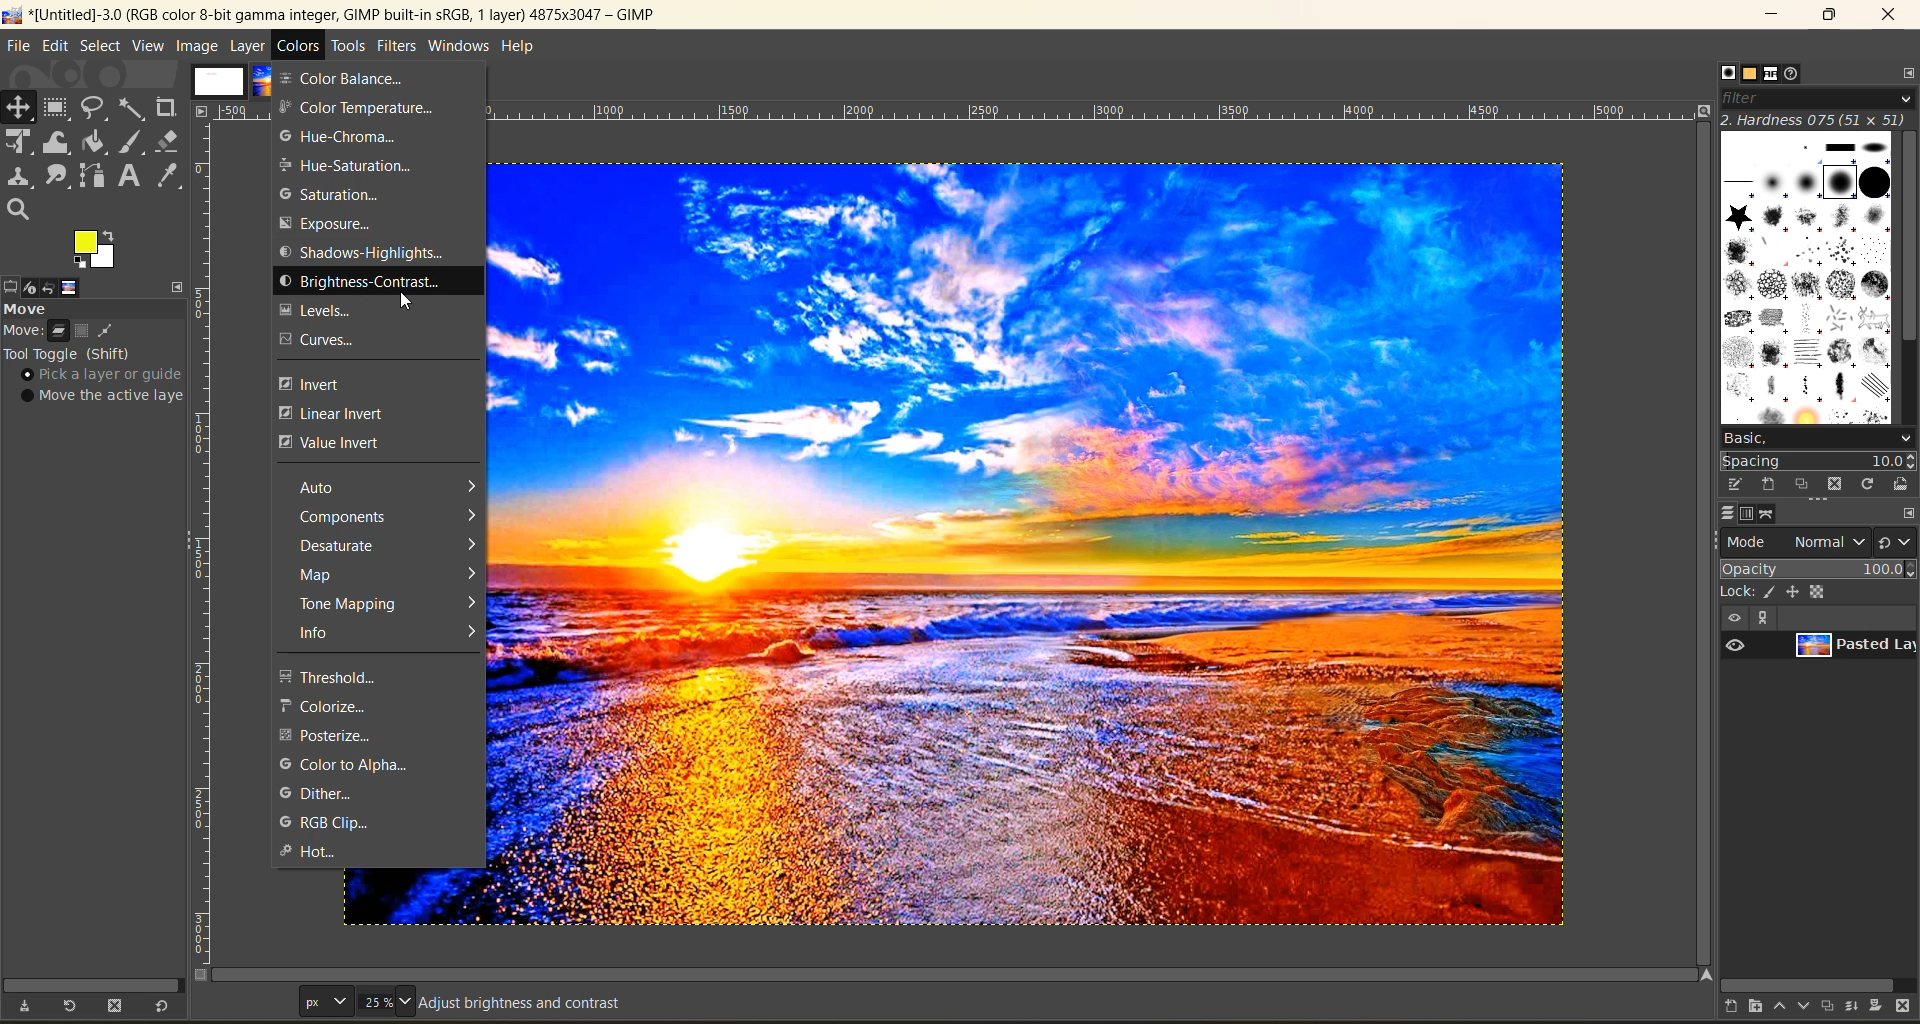 This screenshot has height=1024, width=1920. I want to click on hot, so click(314, 852).